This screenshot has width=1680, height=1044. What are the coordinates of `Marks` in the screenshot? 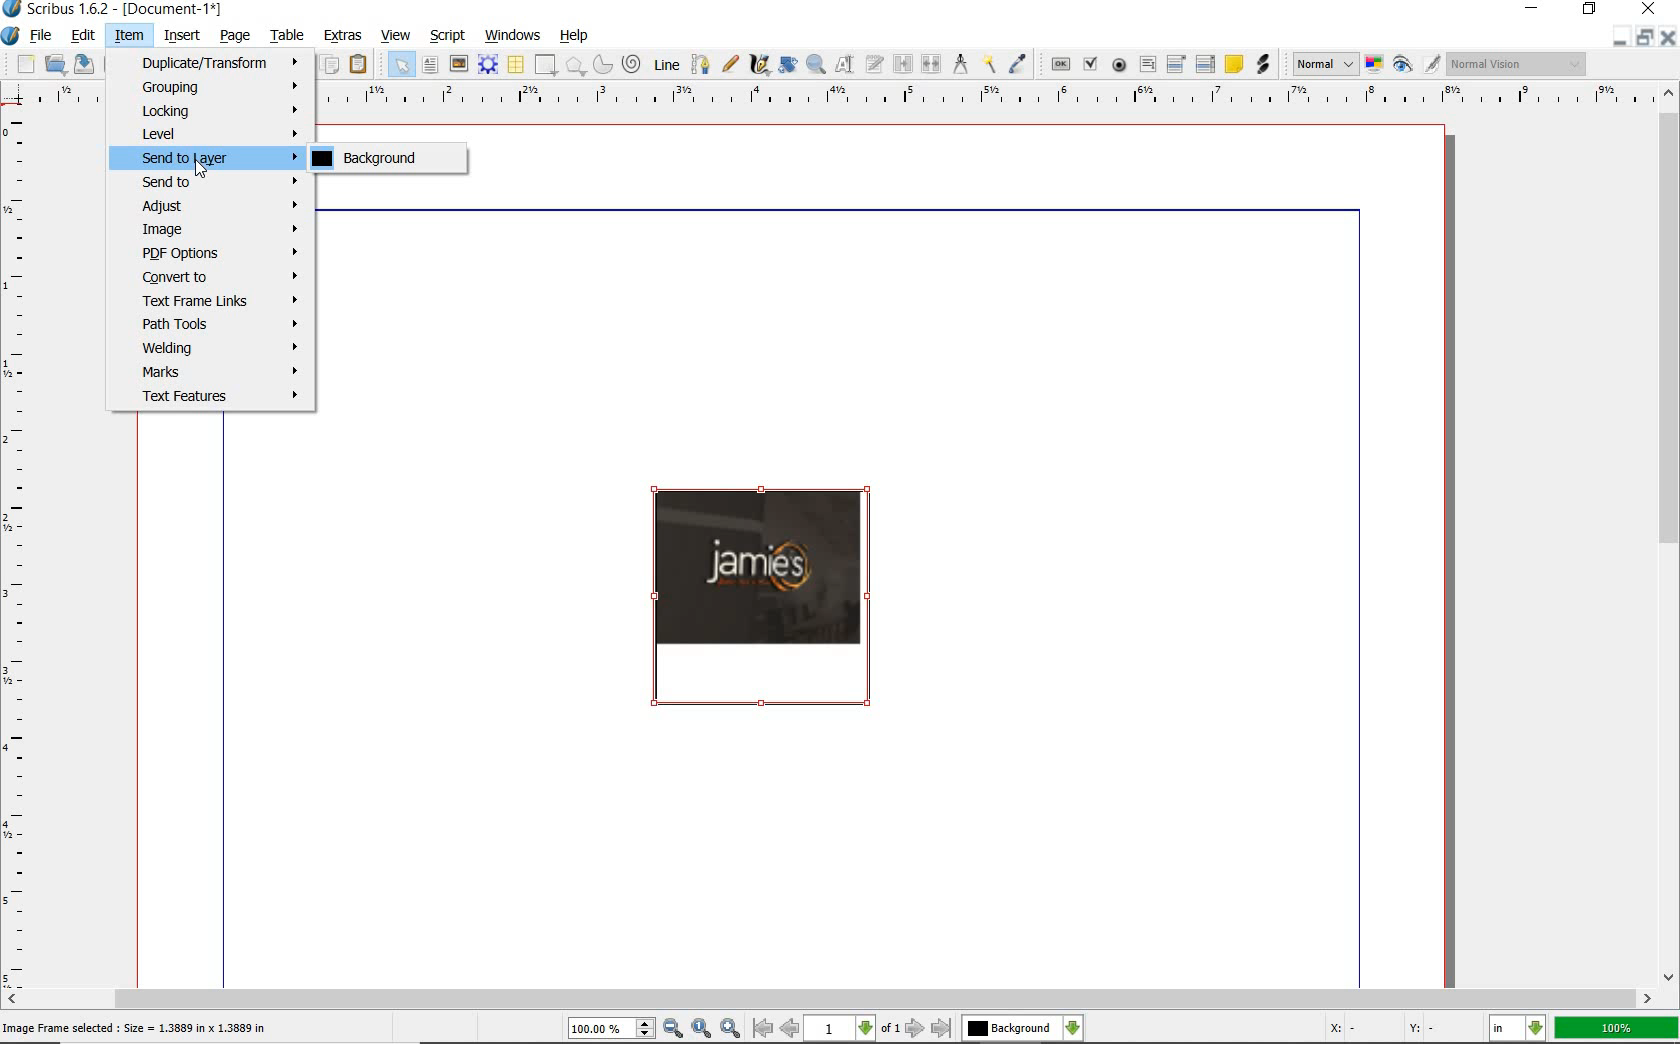 It's located at (212, 373).